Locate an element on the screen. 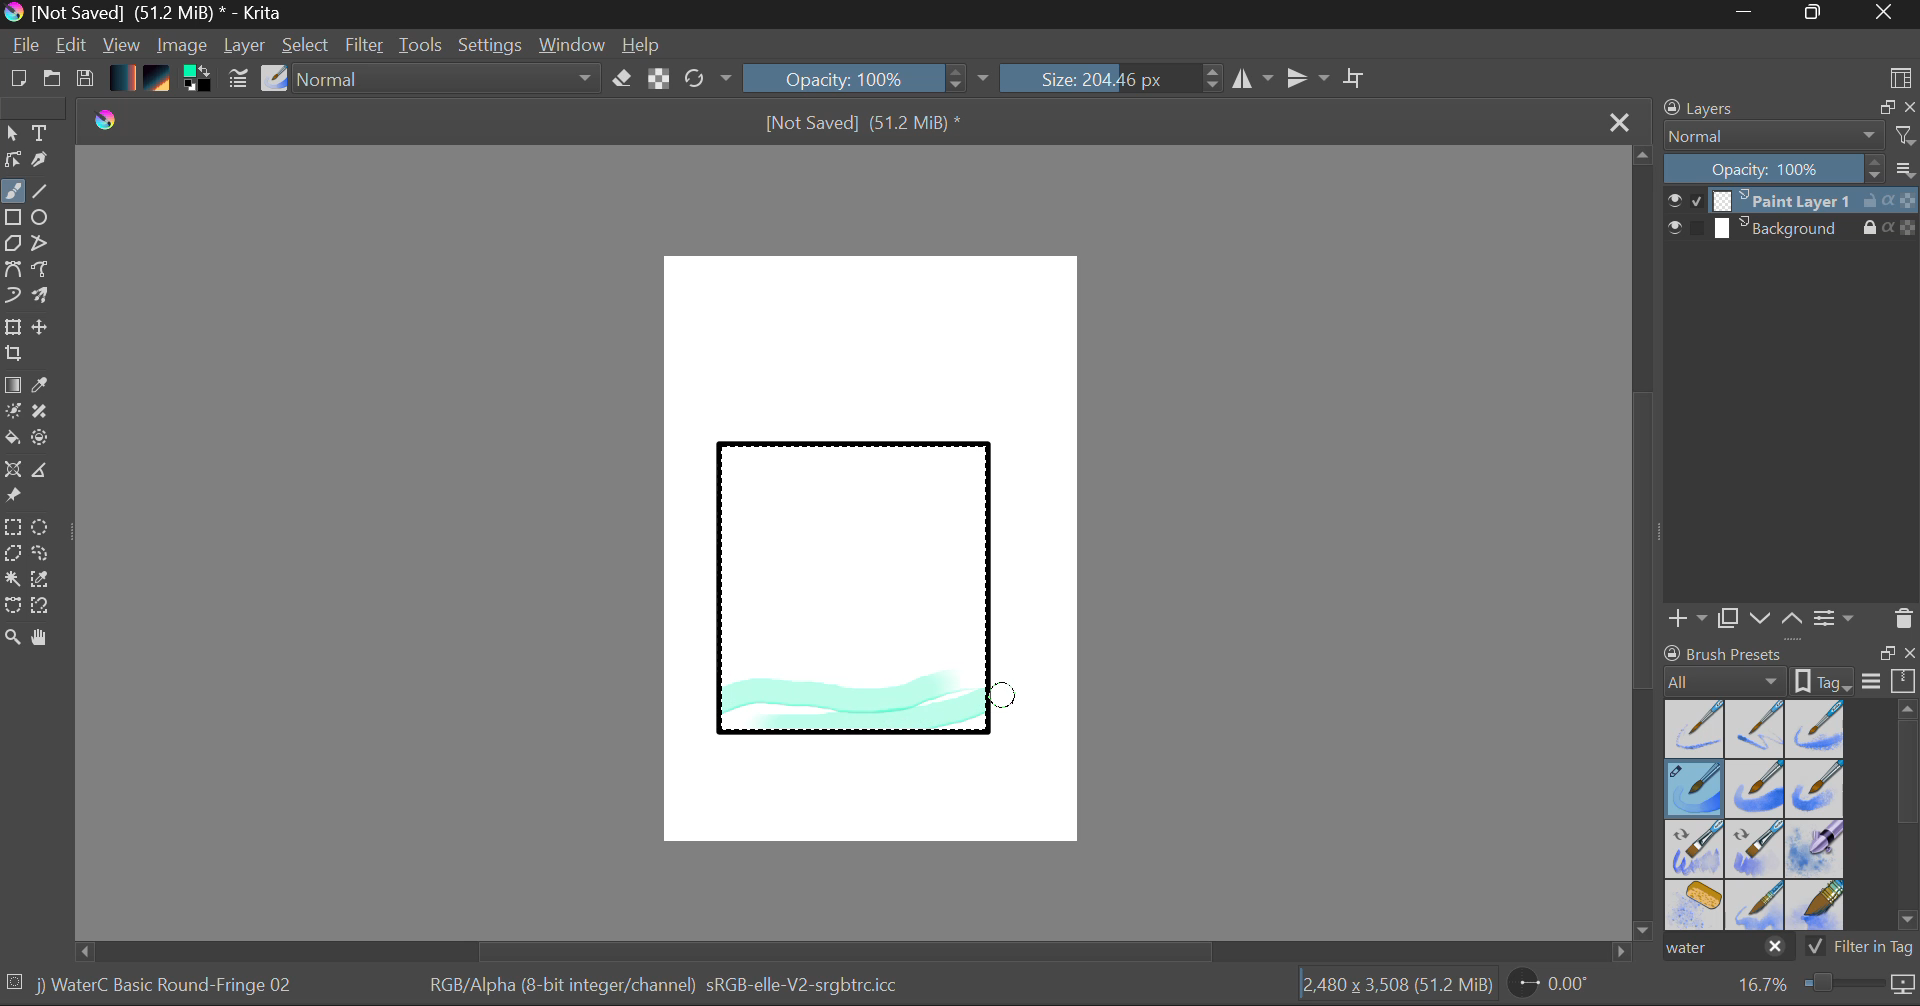 The height and width of the screenshot is (1006, 1920). Background Layer is located at coordinates (1792, 229).